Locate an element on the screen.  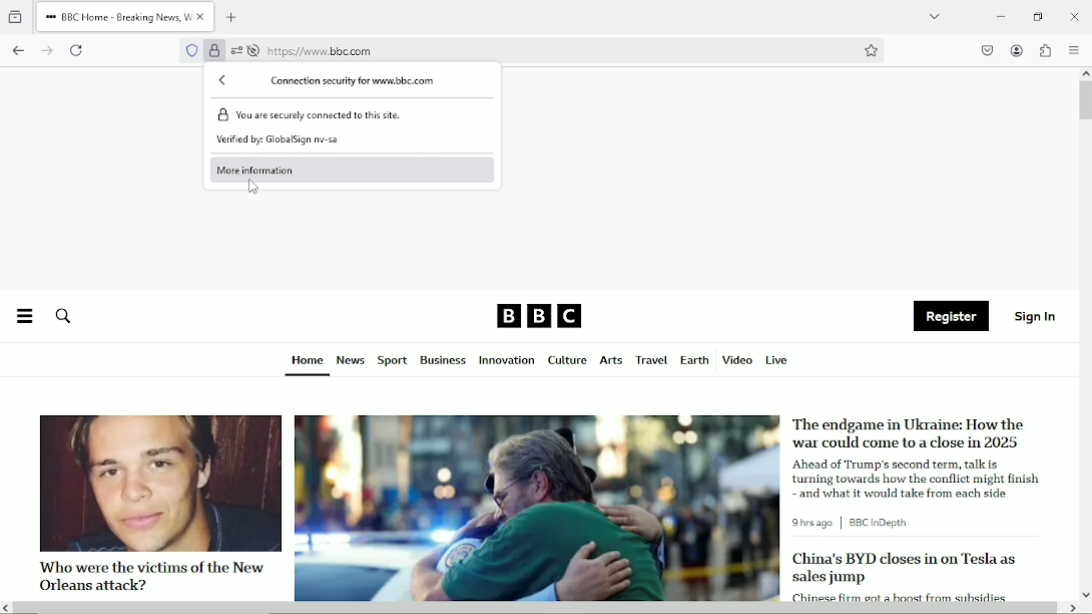
Culture is located at coordinates (567, 361).